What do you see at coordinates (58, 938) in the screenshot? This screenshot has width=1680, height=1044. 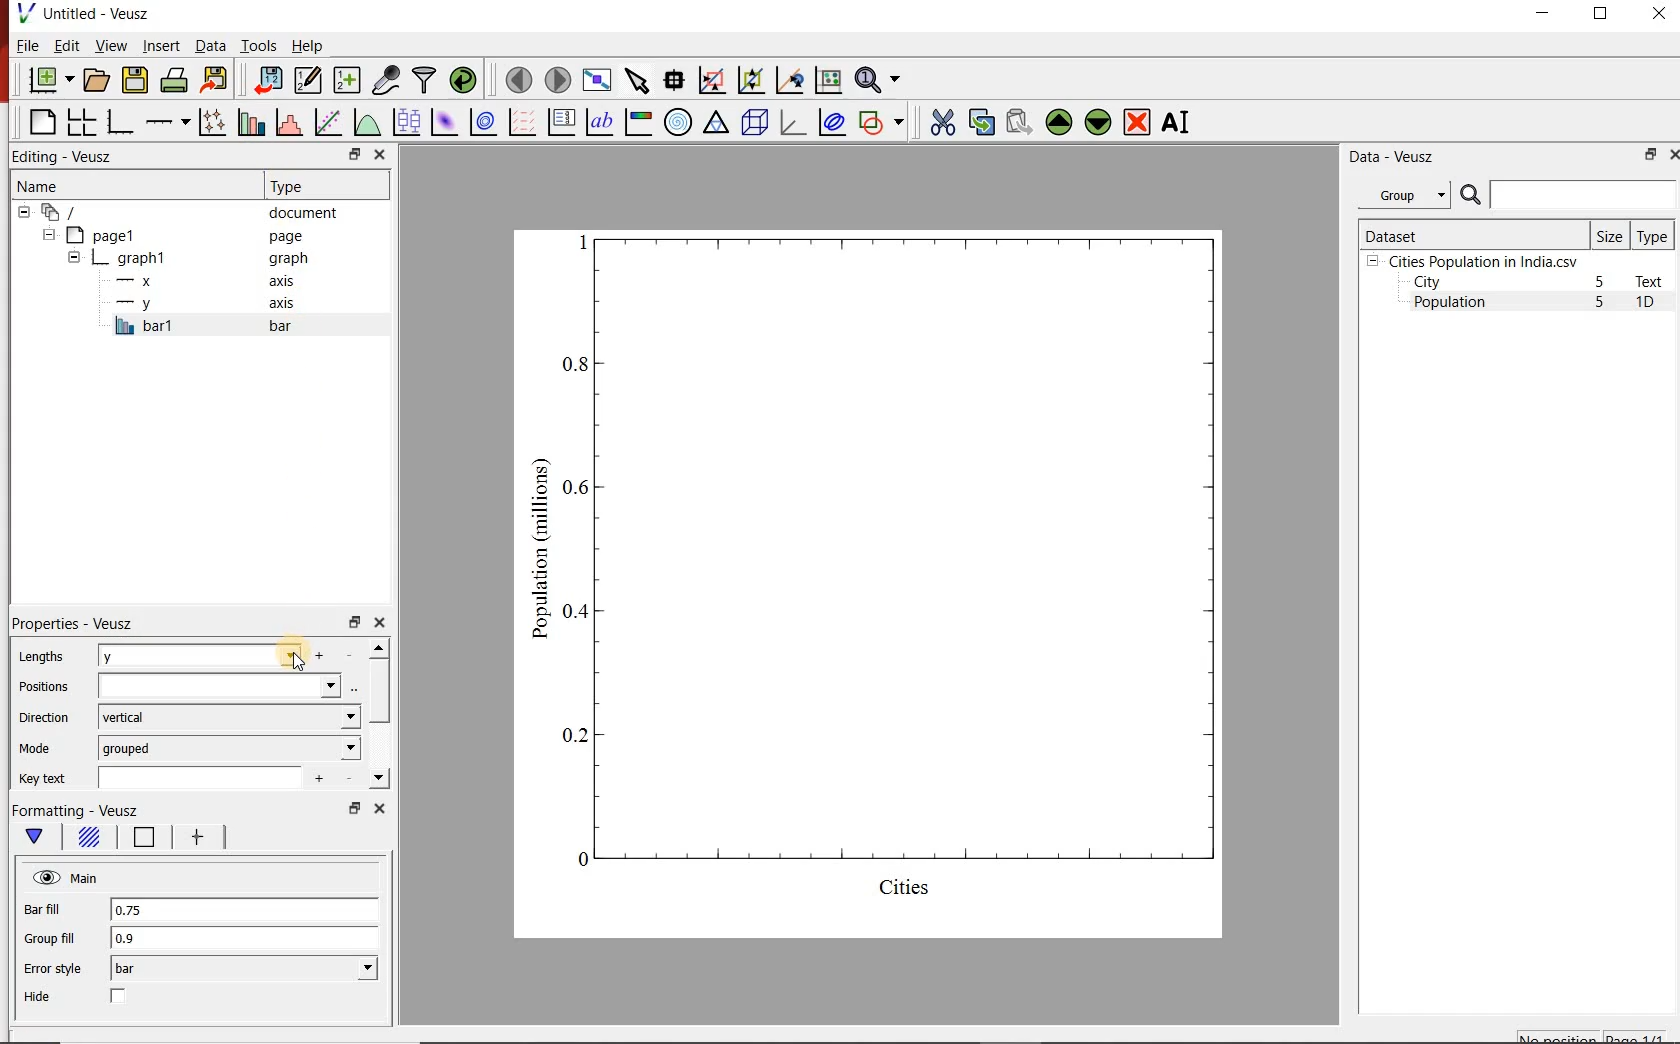 I see `Group fill` at bounding box center [58, 938].